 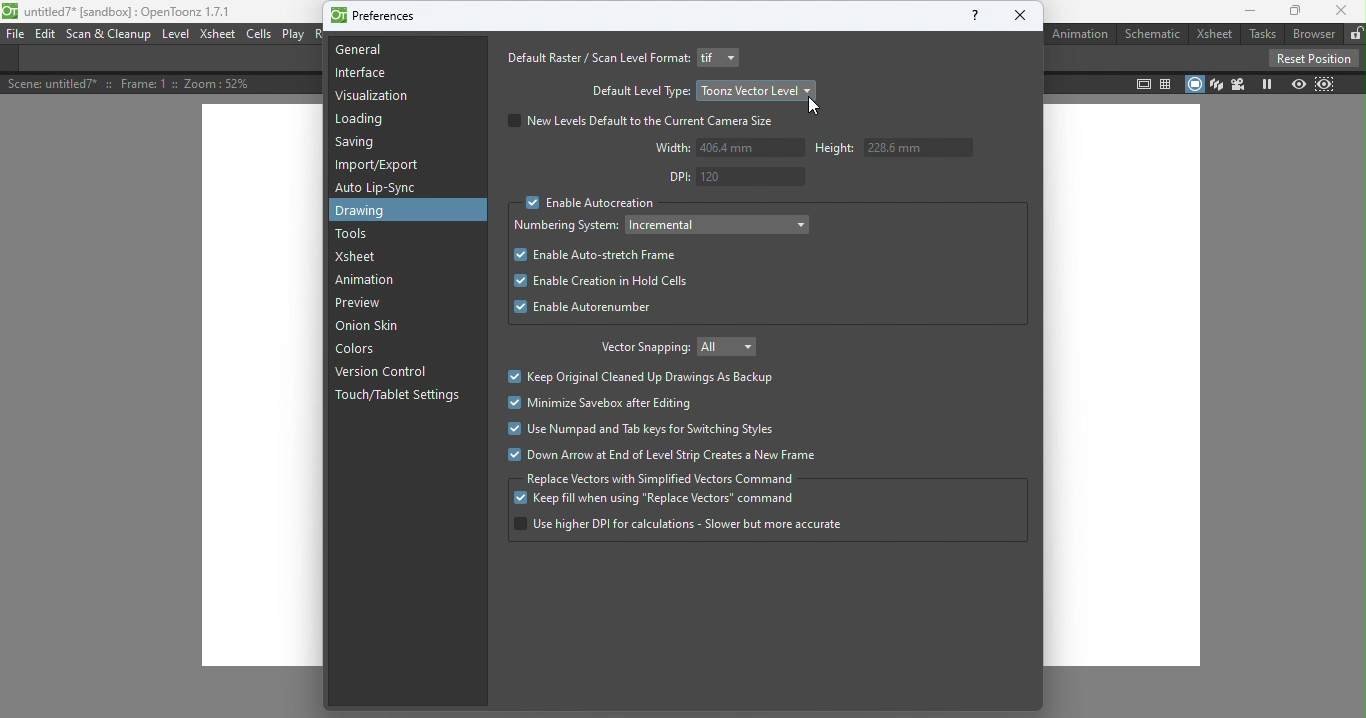 I want to click on Enable, so click(x=586, y=307).